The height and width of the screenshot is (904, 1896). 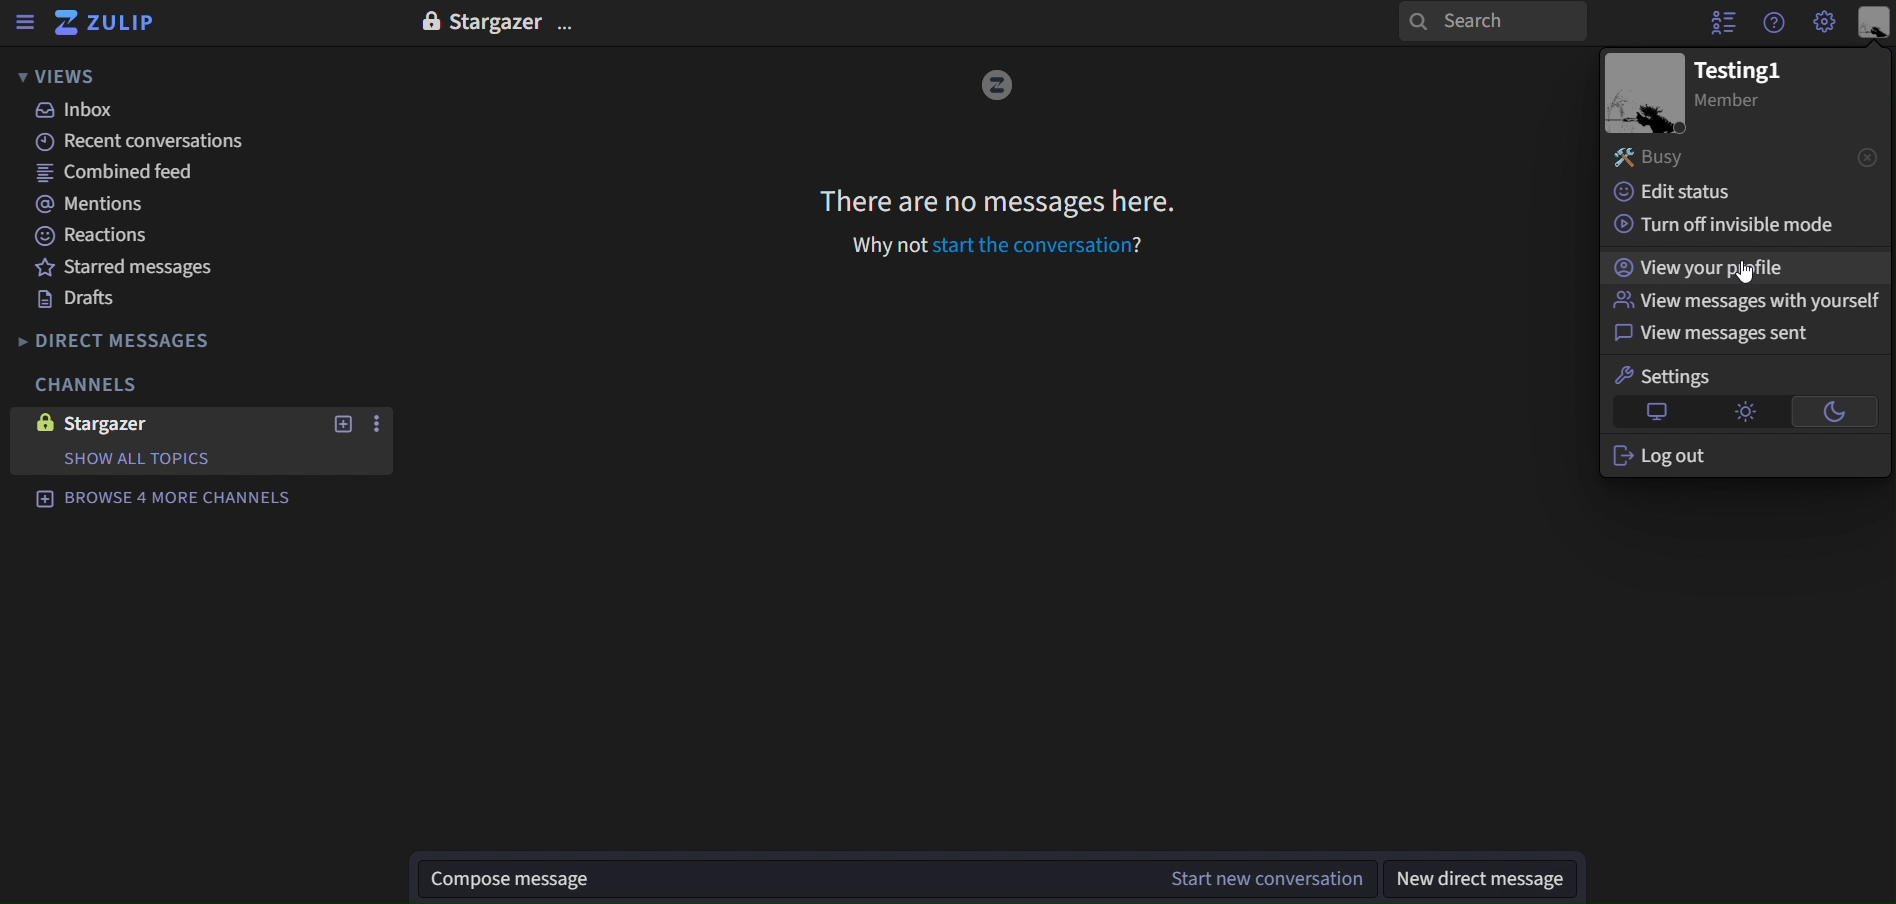 I want to click on search, so click(x=1497, y=25).